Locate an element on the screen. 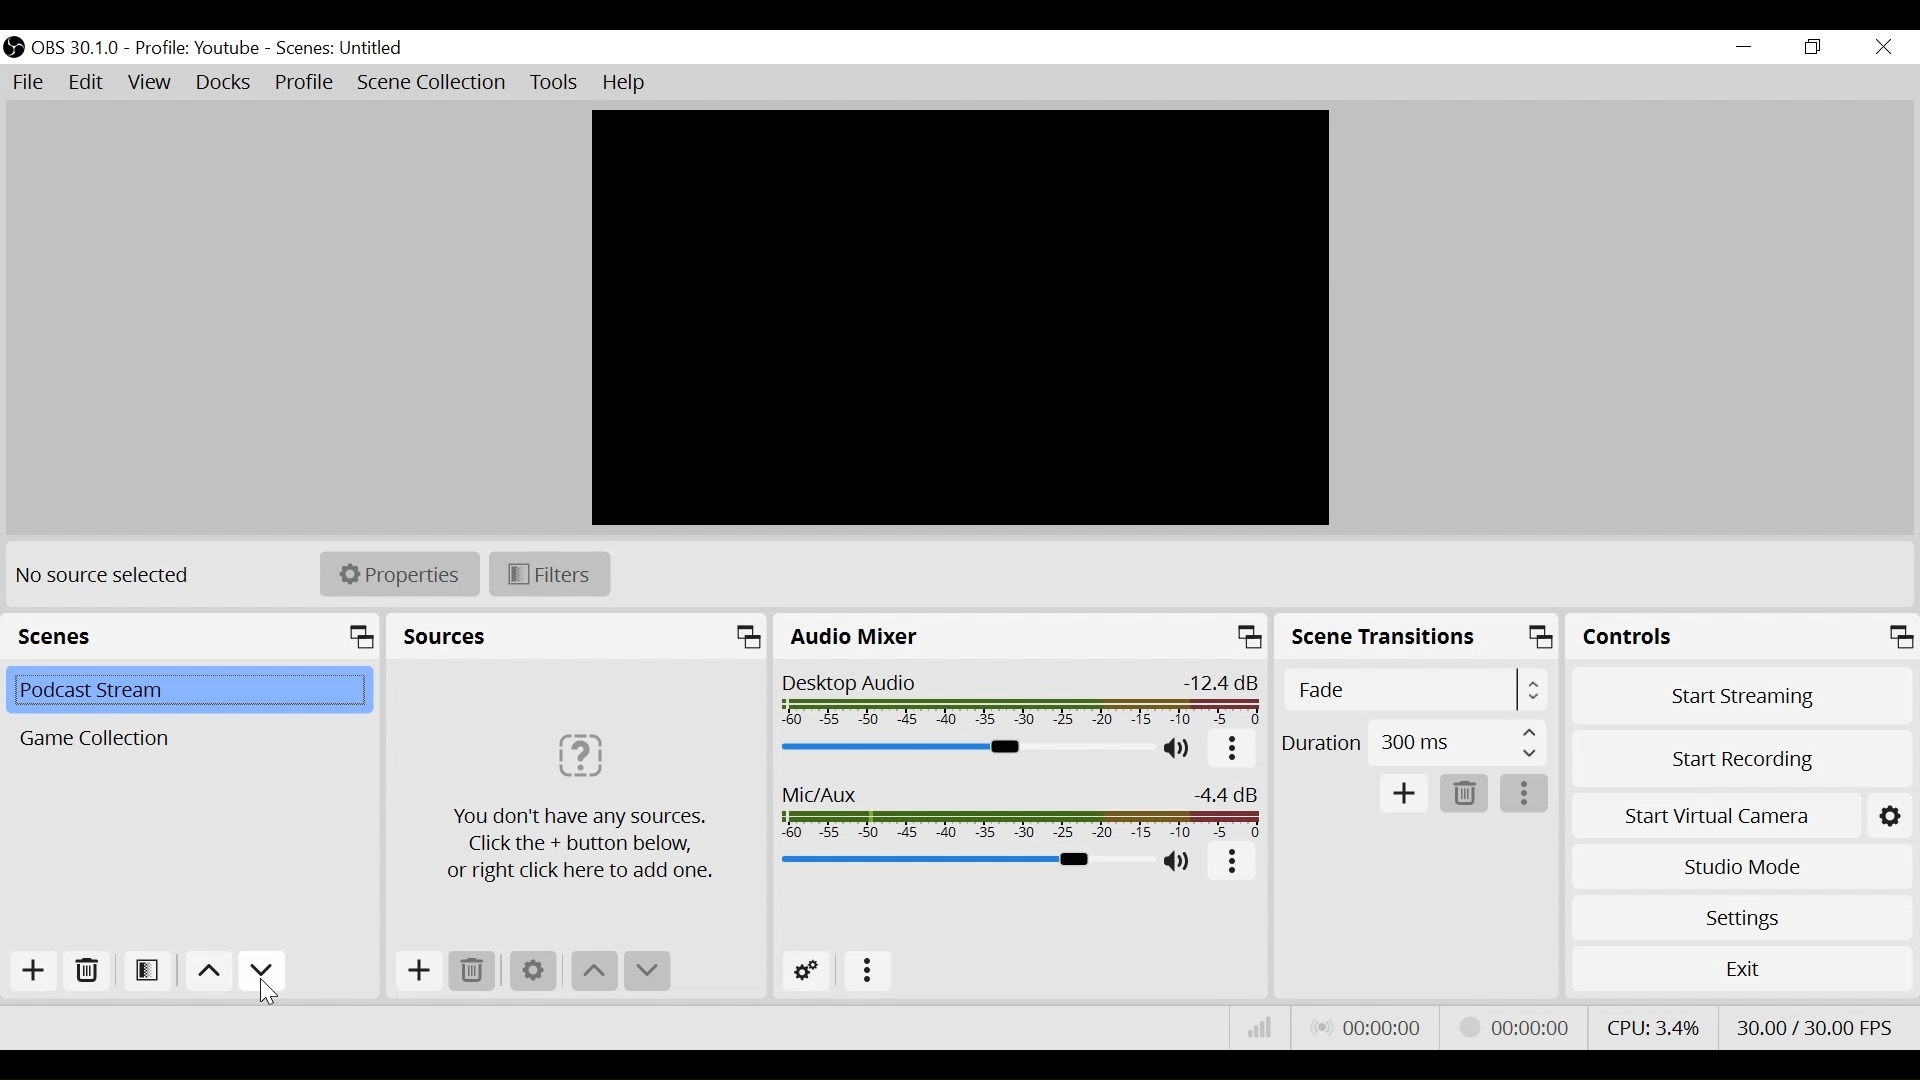  Help is located at coordinates (626, 83).